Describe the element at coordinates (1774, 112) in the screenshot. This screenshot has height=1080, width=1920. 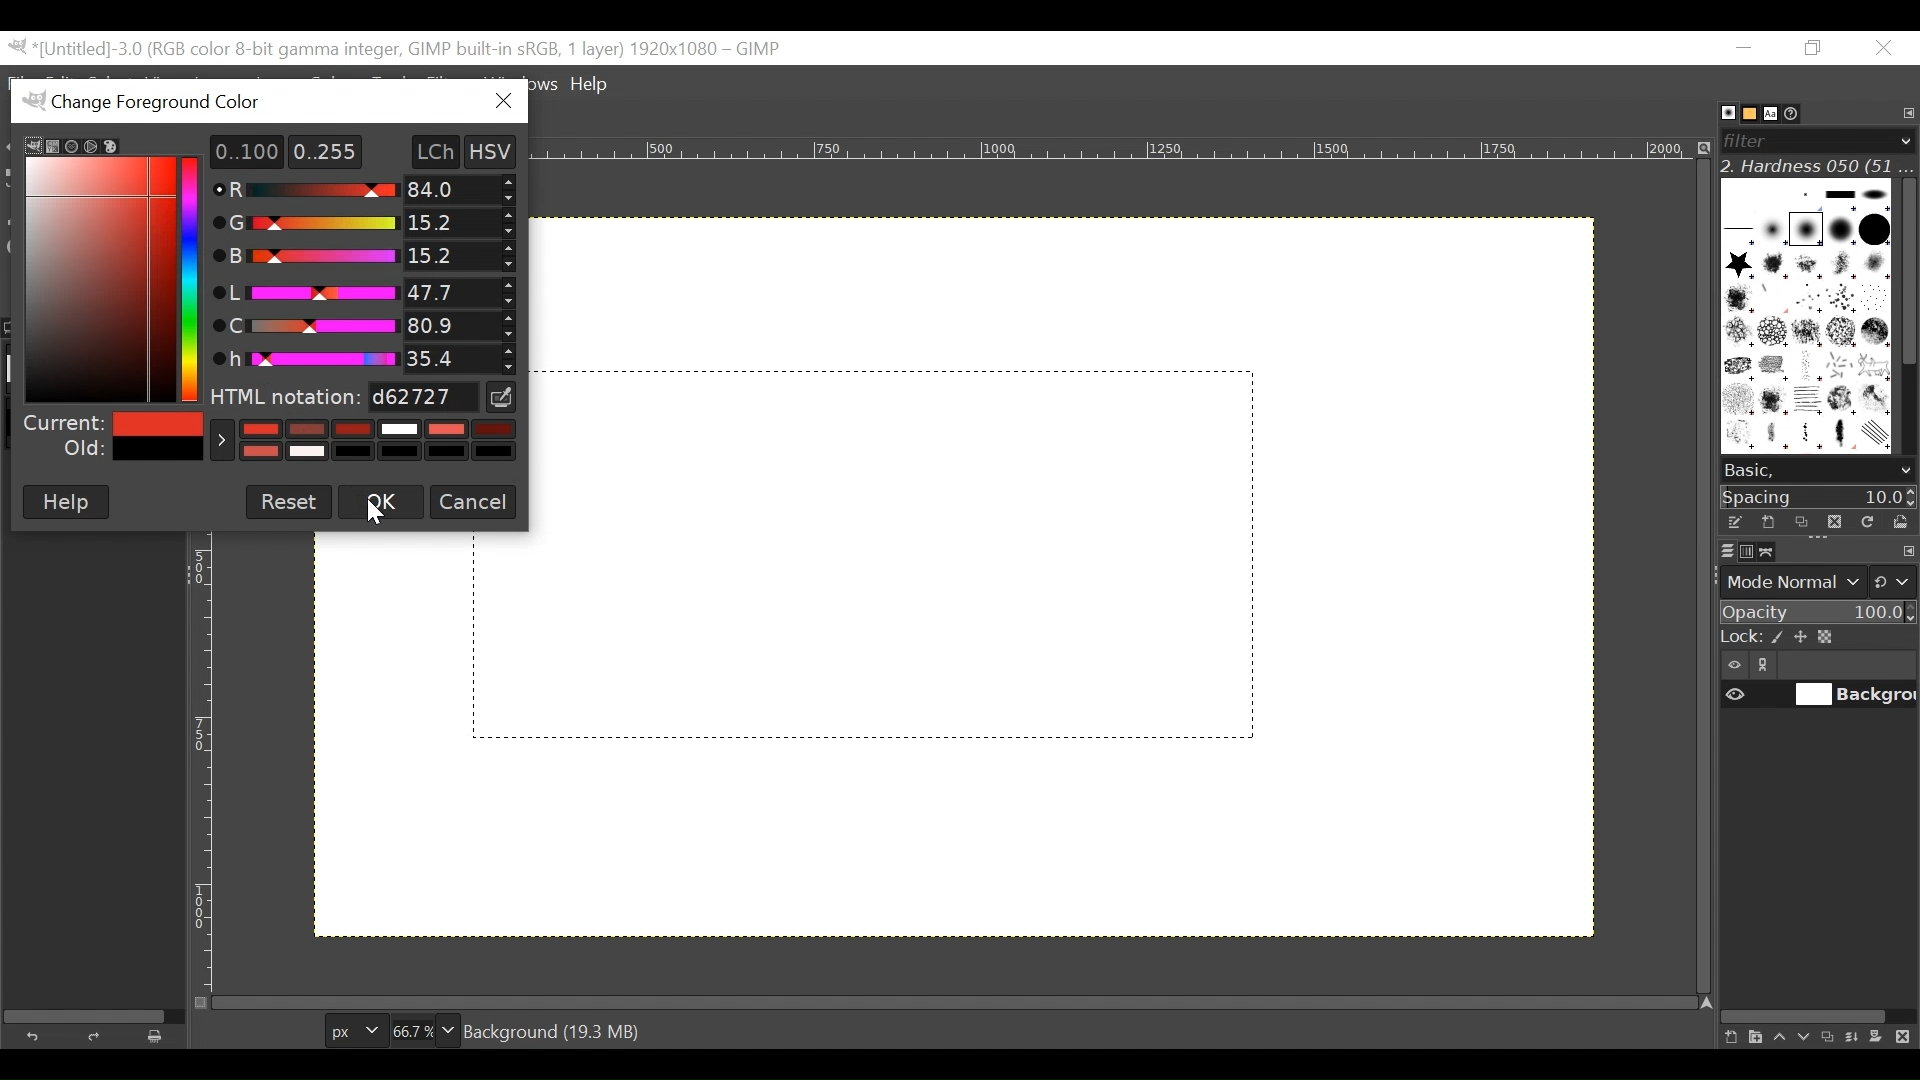
I see `Fonts` at that location.